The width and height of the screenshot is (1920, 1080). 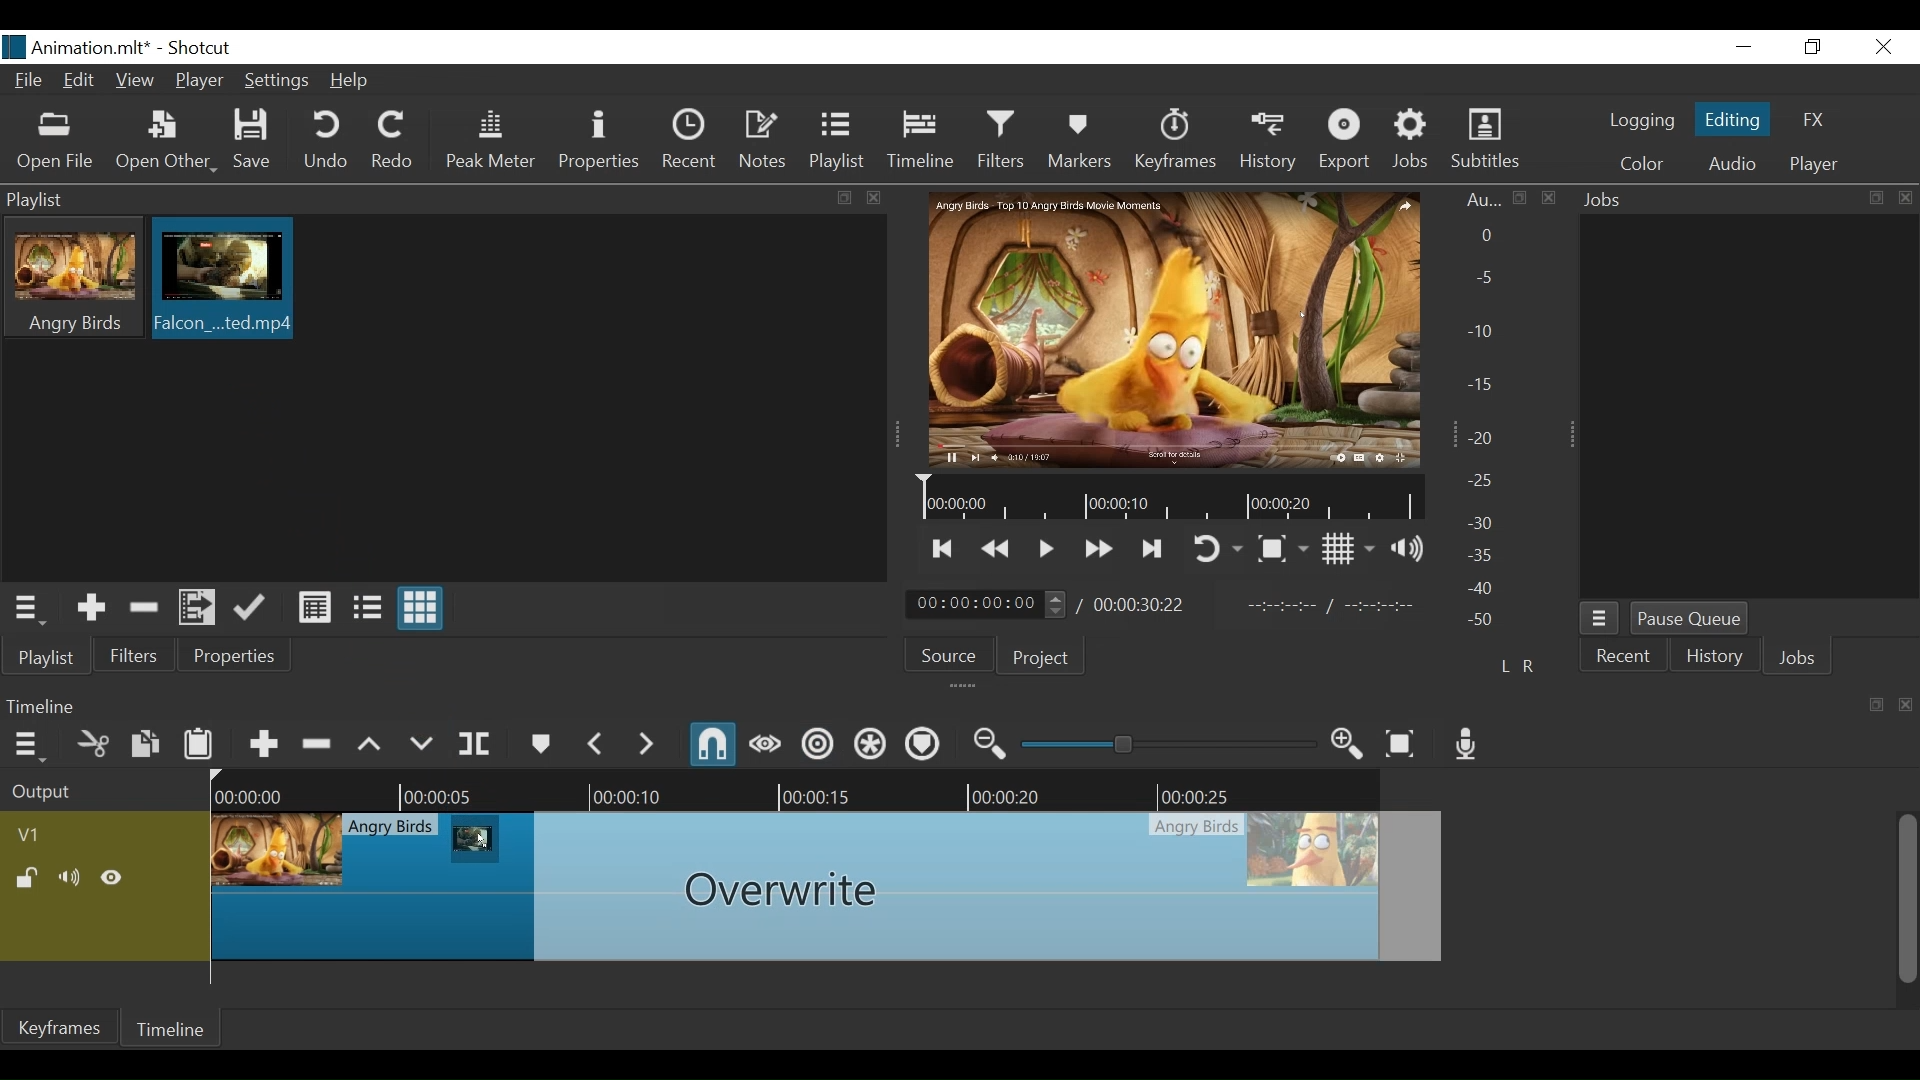 What do you see at coordinates (987, 605) in the screenshot?
I see `Current Position` at bounding box center [987, 605].